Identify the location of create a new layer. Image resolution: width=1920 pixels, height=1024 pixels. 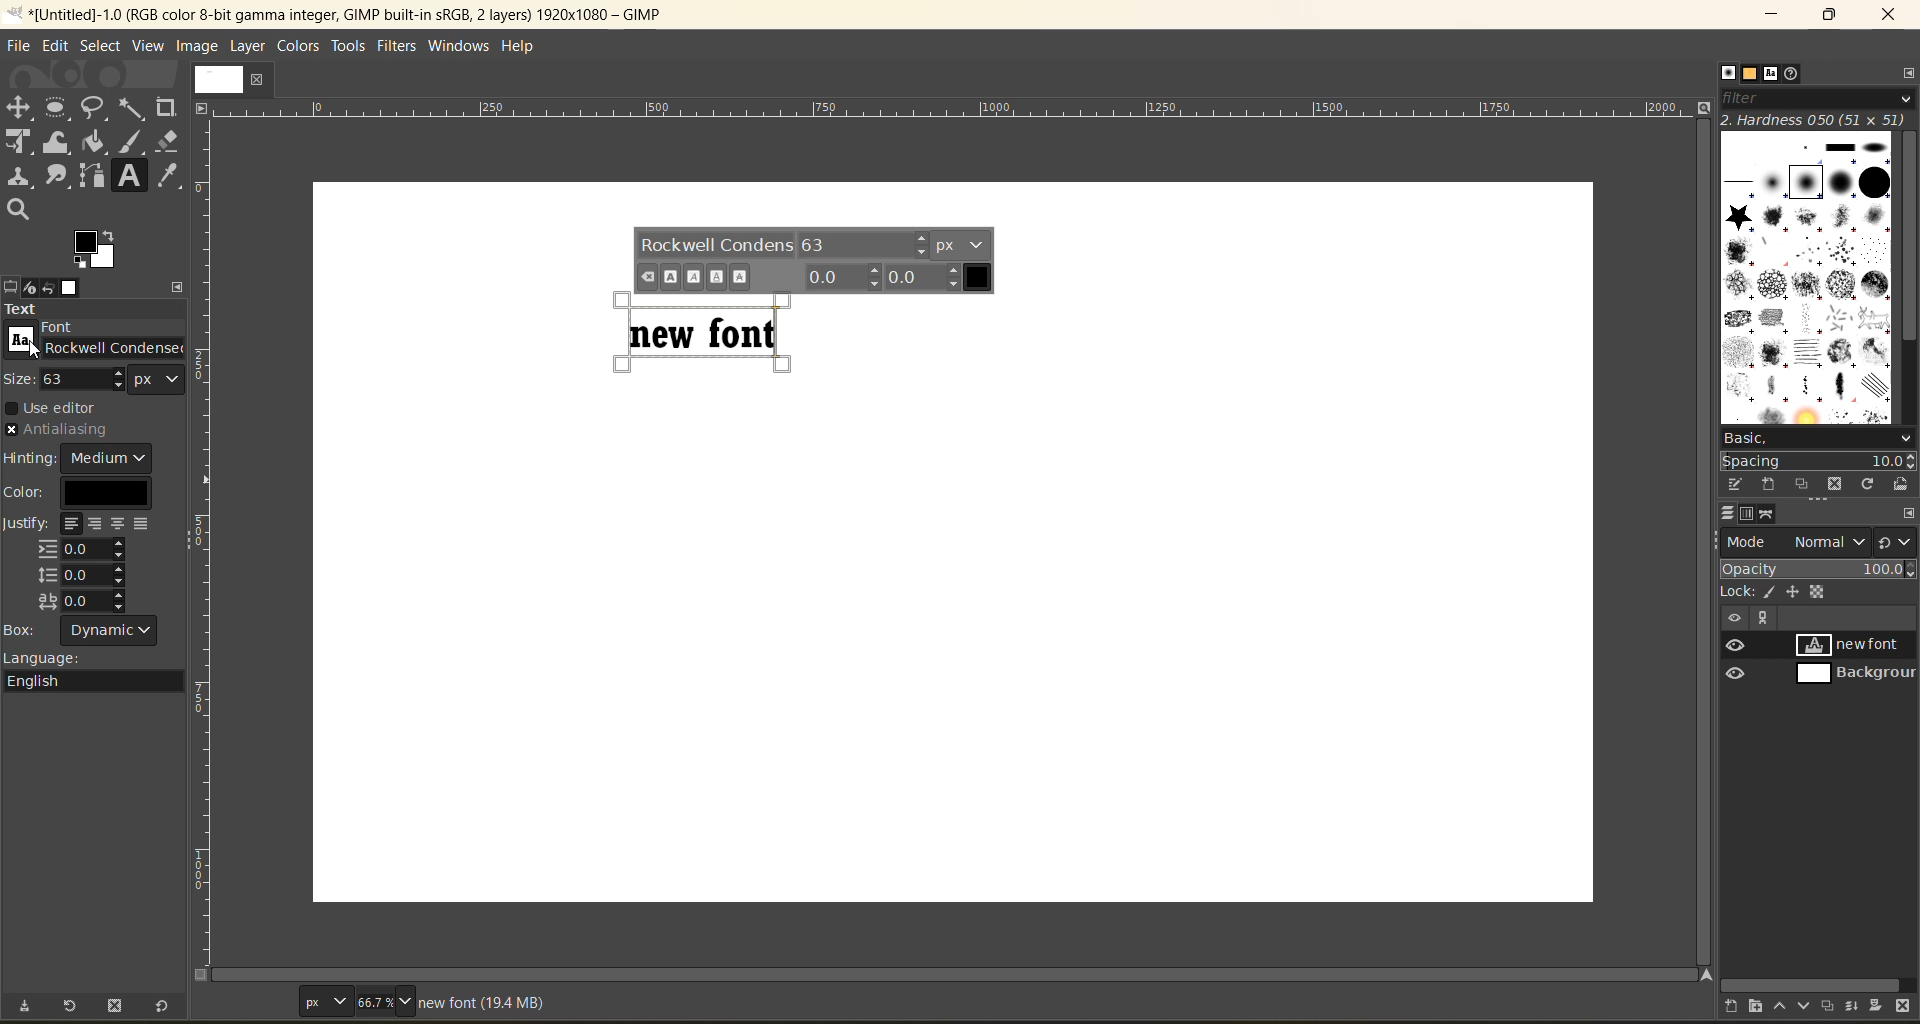
(1740, 1007).